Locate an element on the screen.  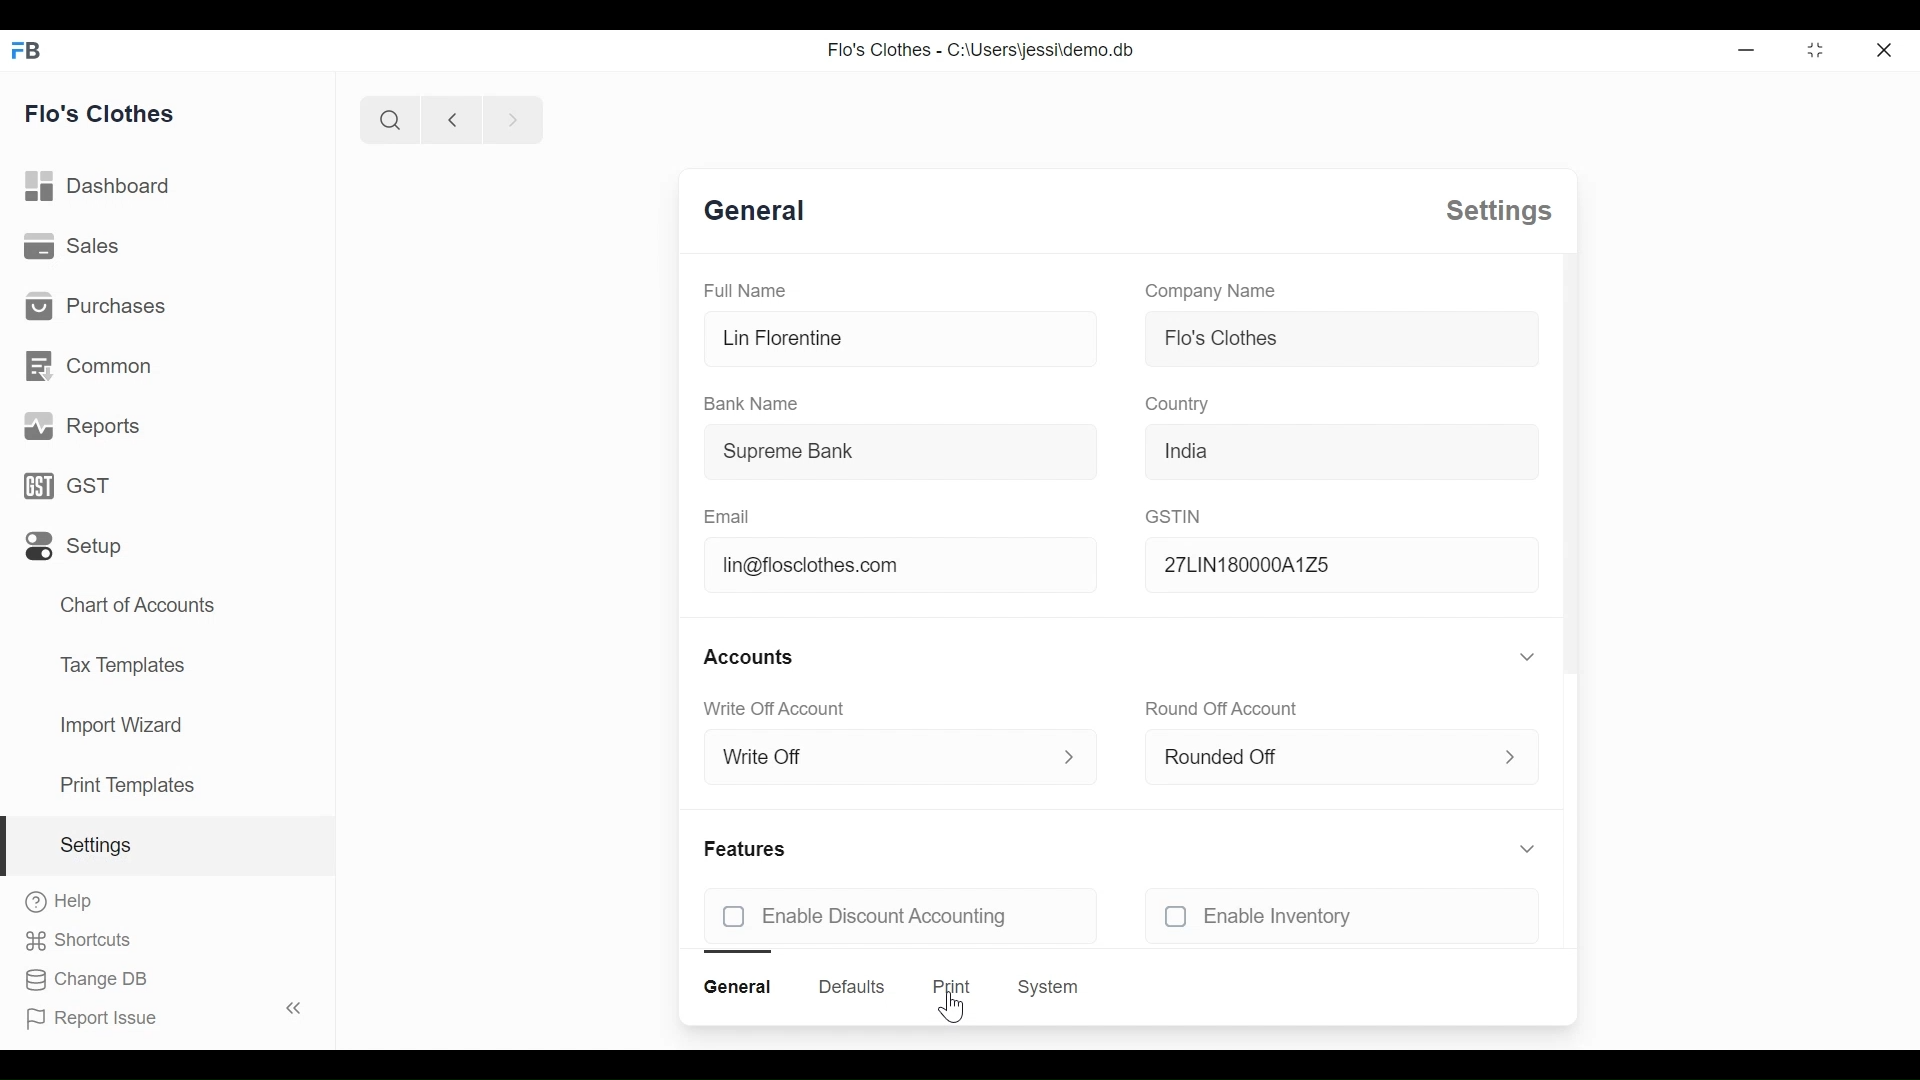
toggle sidebar is located at coordinates (296, 1008).